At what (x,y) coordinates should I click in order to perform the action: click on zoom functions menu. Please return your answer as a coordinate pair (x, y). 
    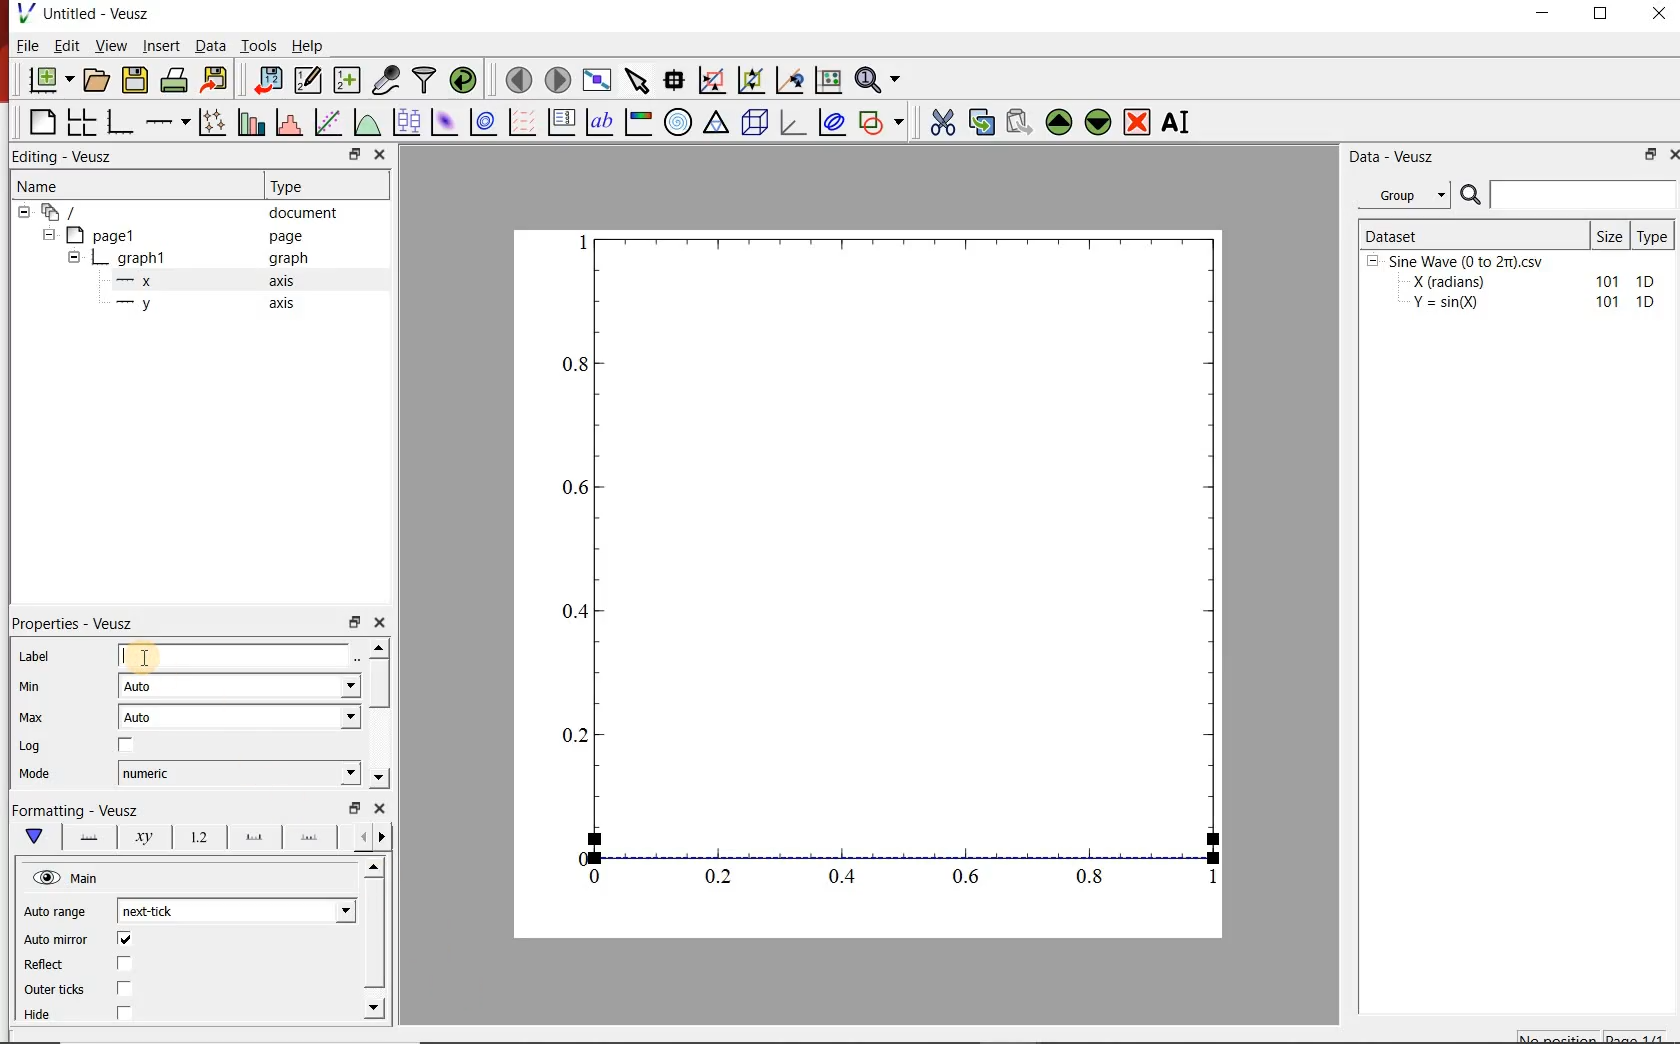
    Looking at the image, I should click on (880, 77).